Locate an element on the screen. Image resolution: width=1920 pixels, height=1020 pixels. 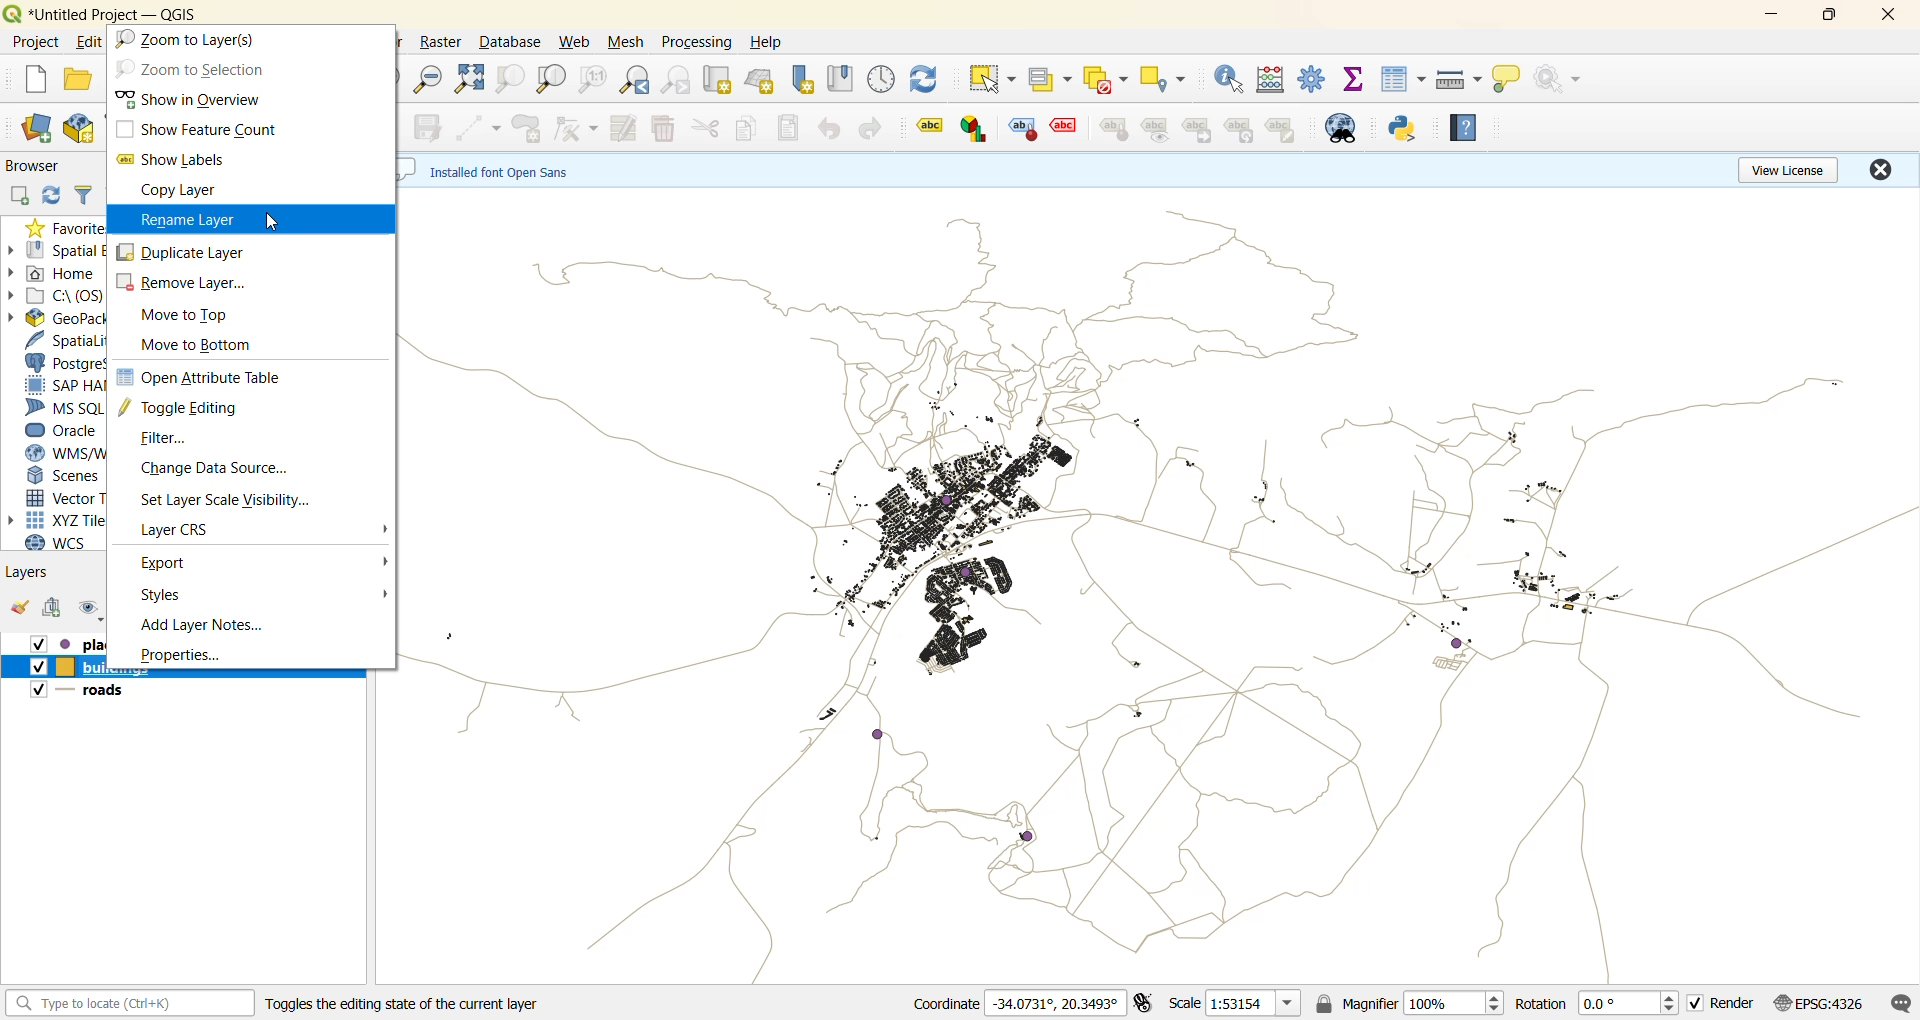
graph is located at coordinates (974, 128).